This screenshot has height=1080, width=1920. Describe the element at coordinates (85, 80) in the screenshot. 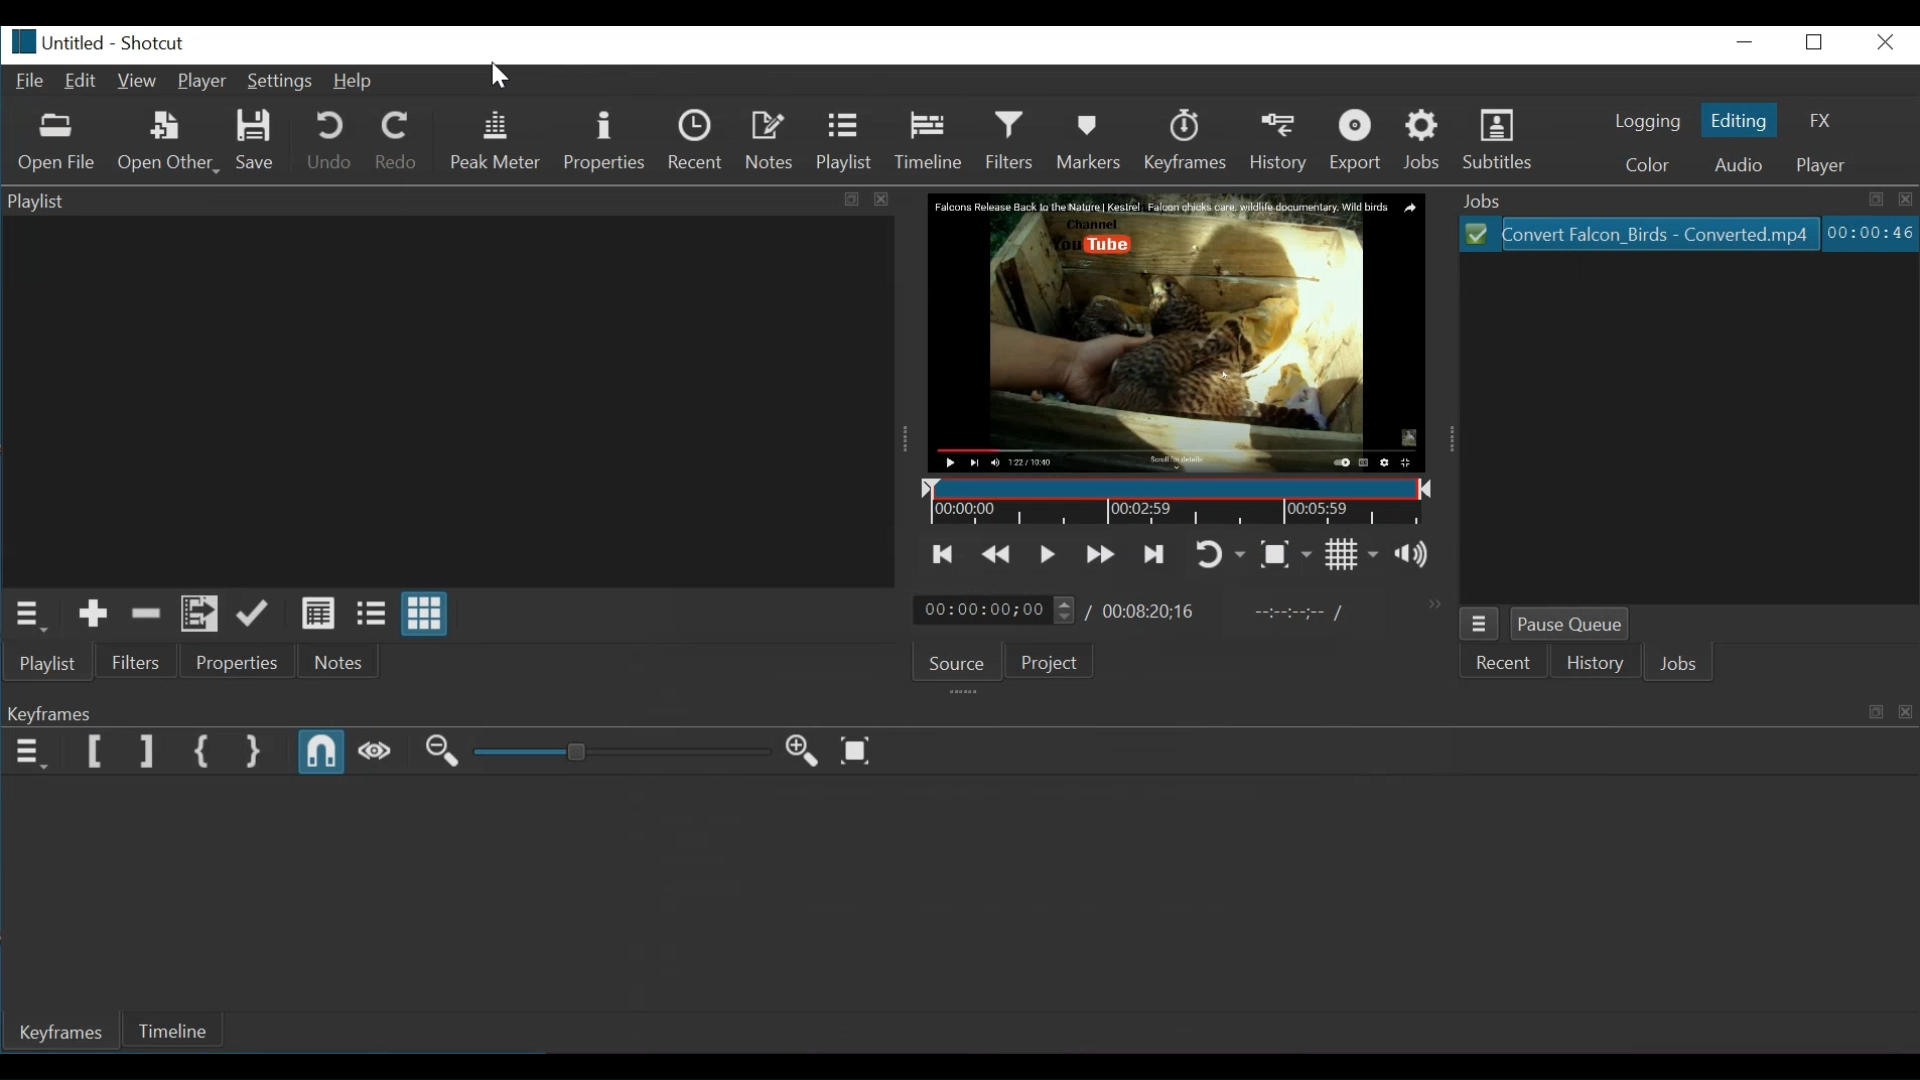

I see `Edit` at that location.